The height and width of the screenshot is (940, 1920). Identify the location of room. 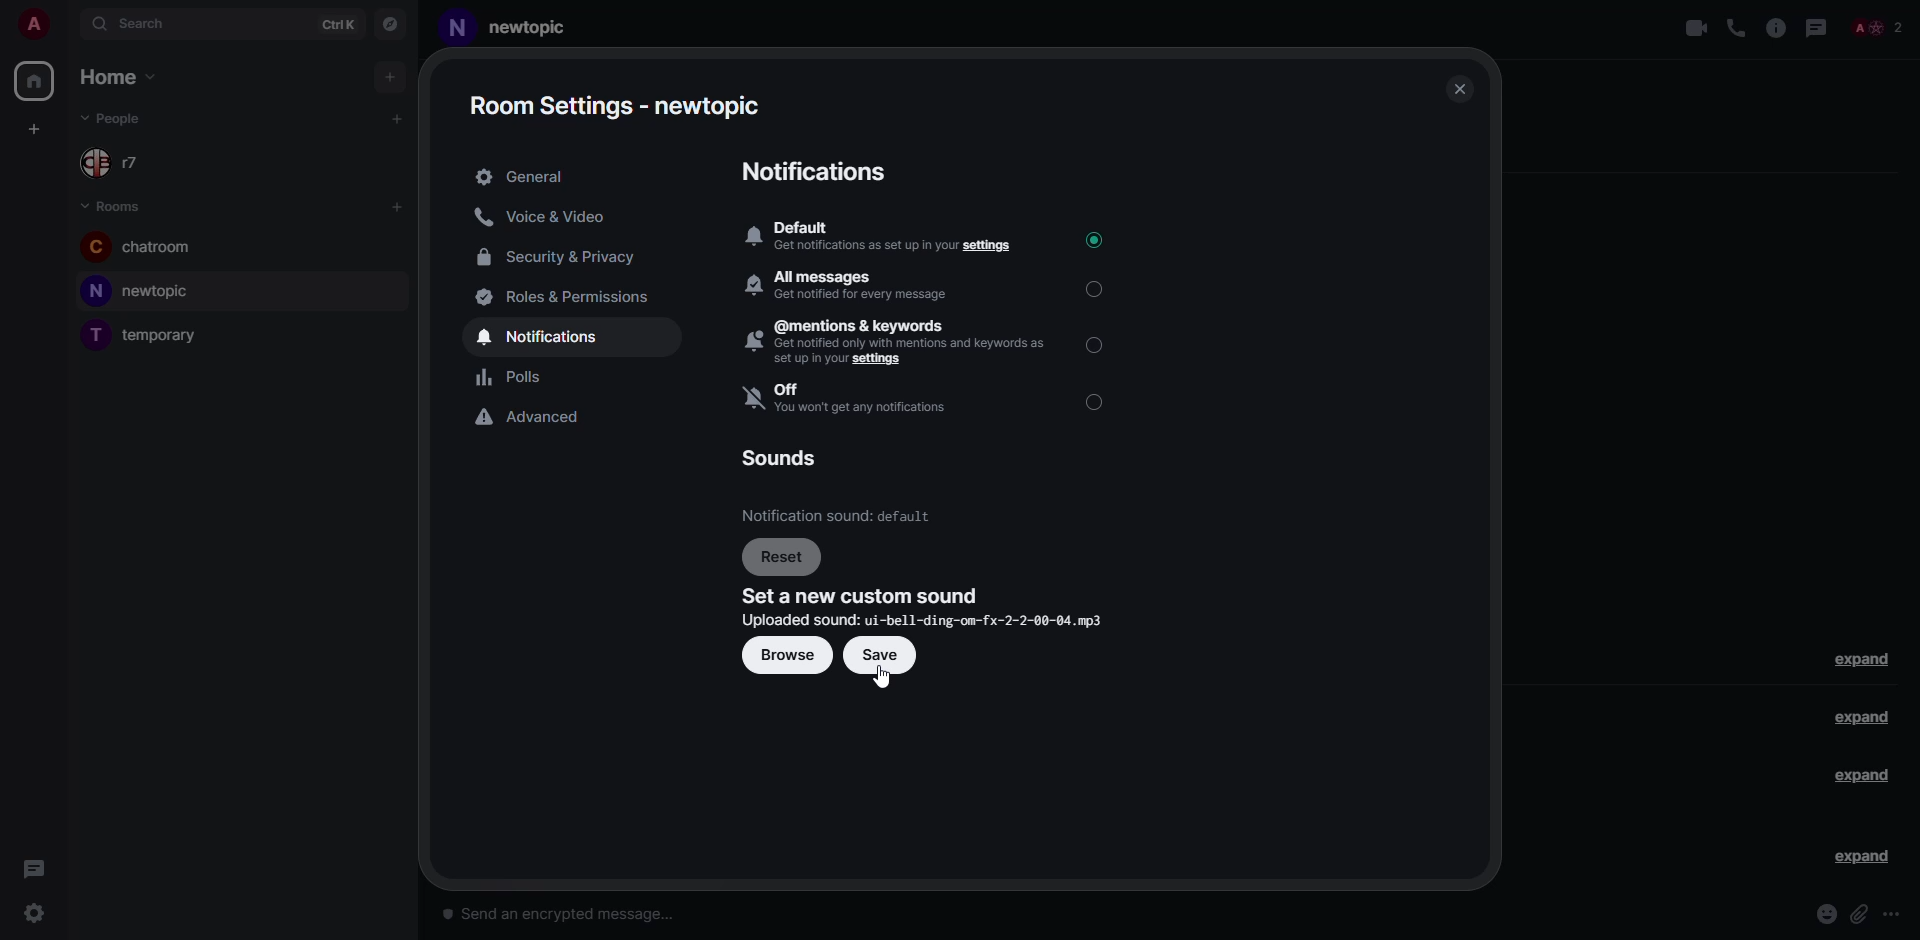
(142, 289).